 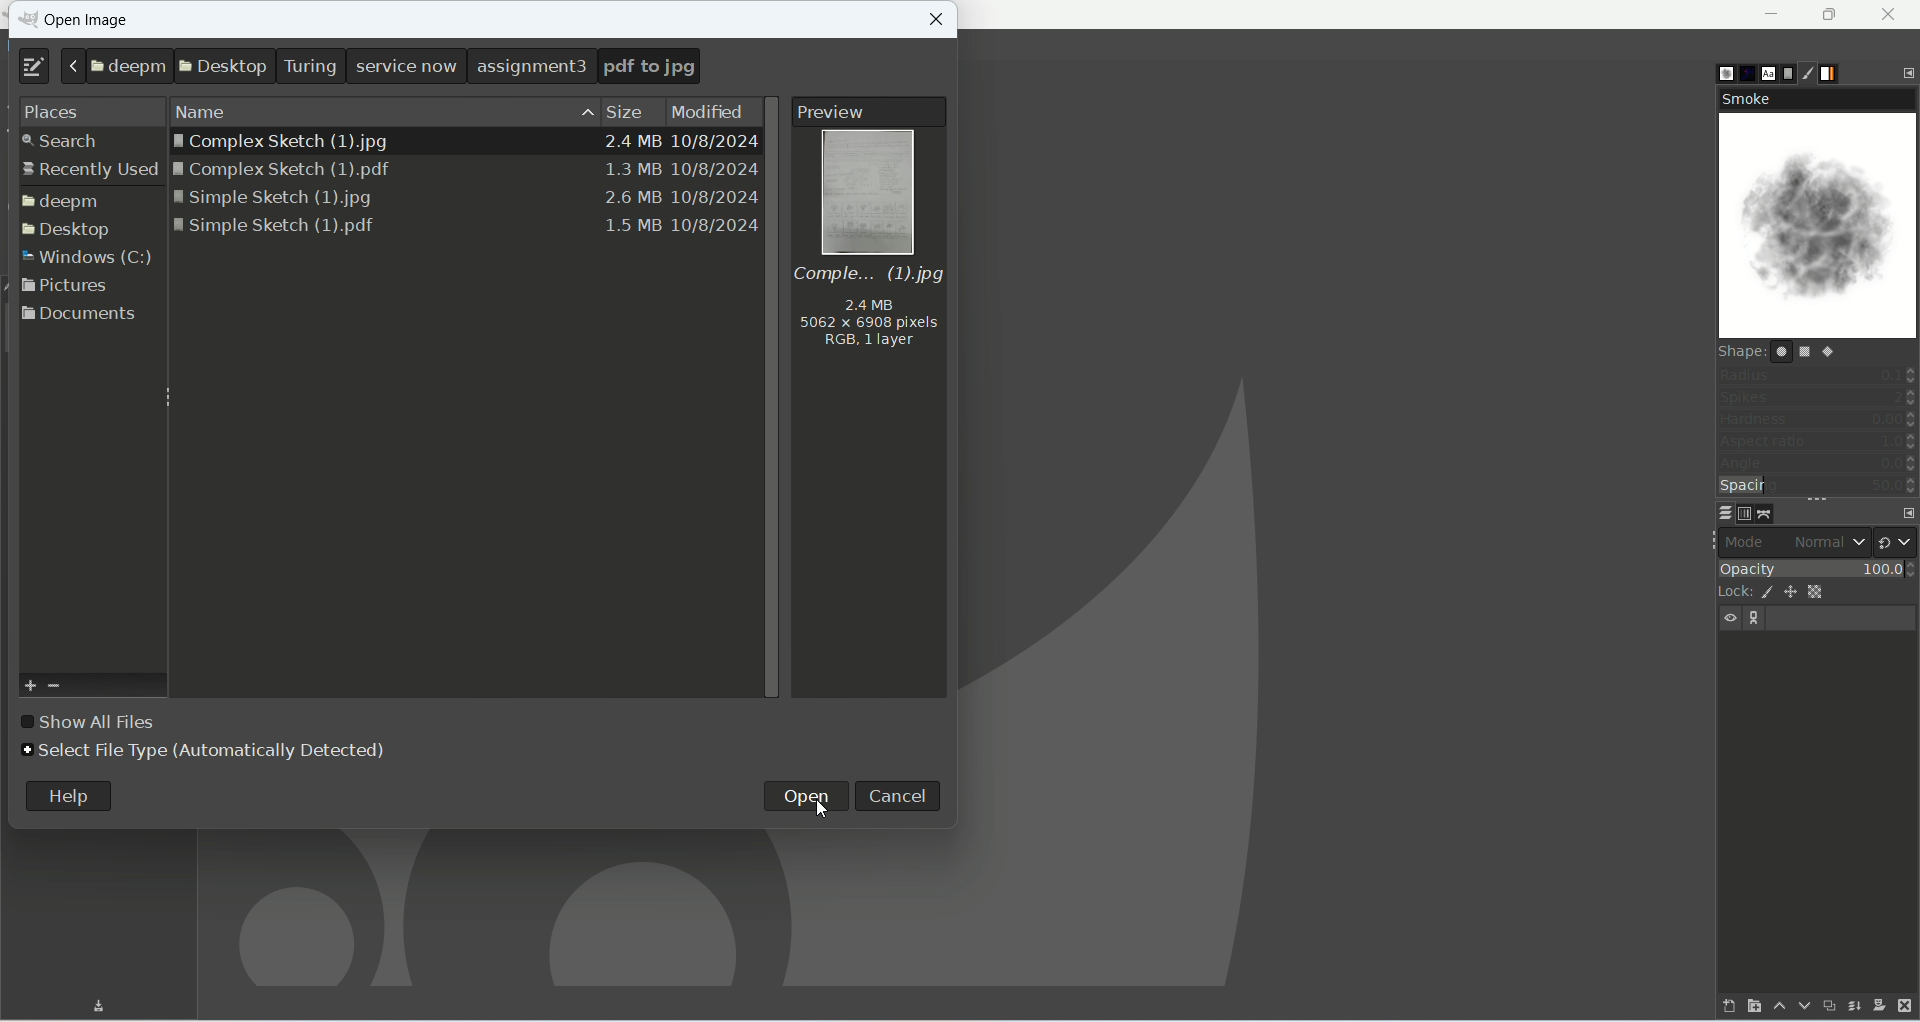 I want to click on preview, so click(x=871, y=114).